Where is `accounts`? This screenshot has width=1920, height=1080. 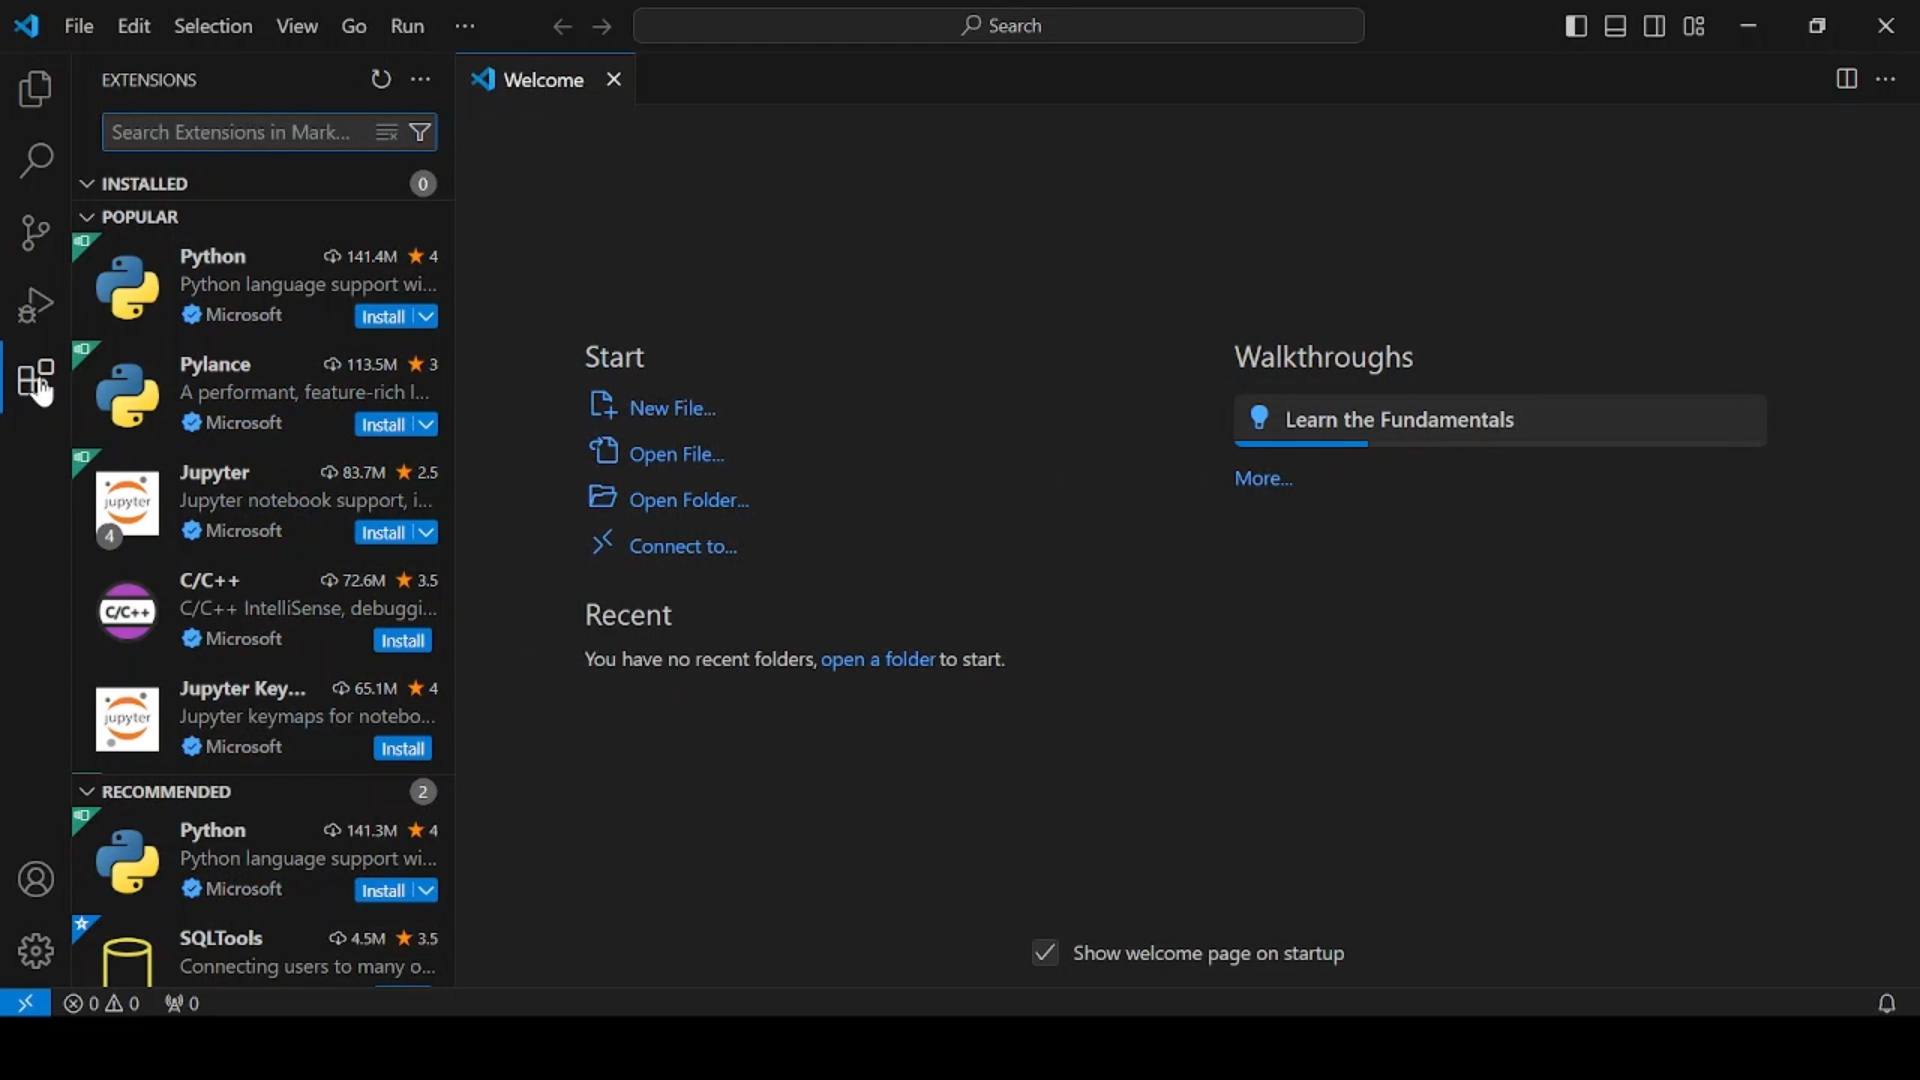 accounts is located at coordinates (32, 877).